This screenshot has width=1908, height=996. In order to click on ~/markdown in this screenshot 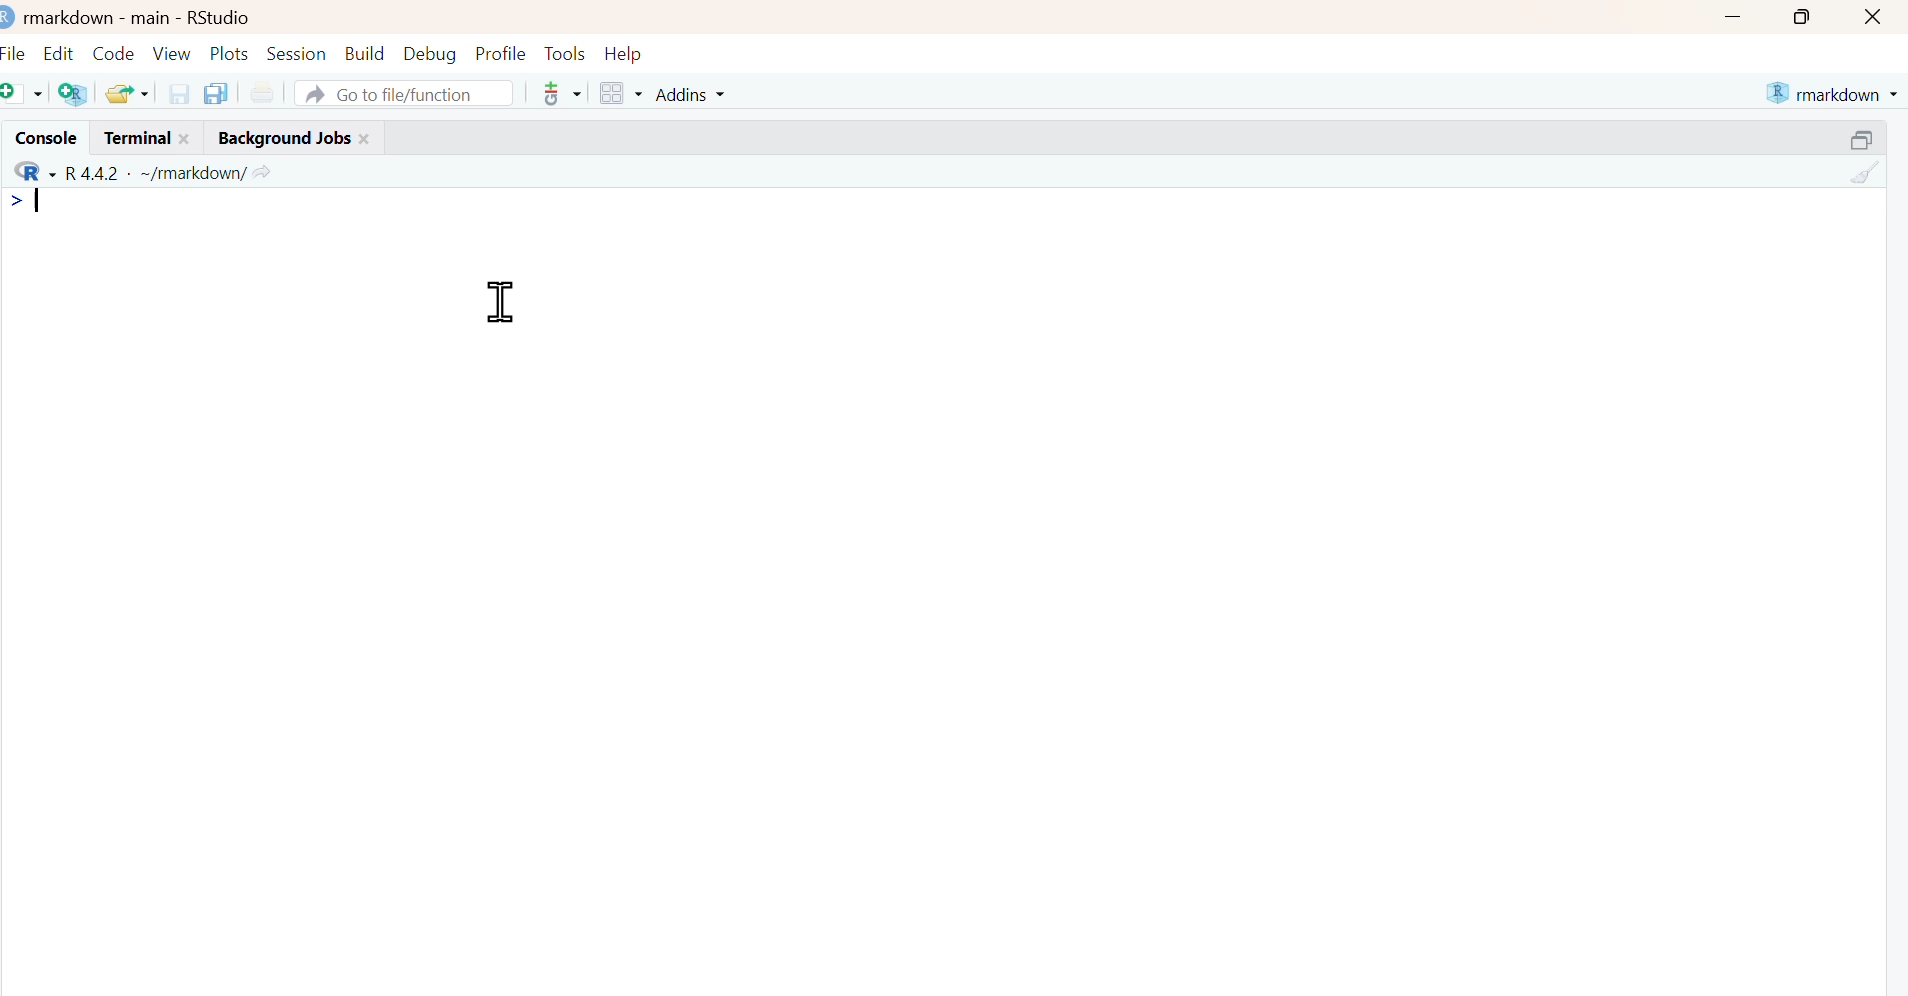, I will do `click(190, 171)`.